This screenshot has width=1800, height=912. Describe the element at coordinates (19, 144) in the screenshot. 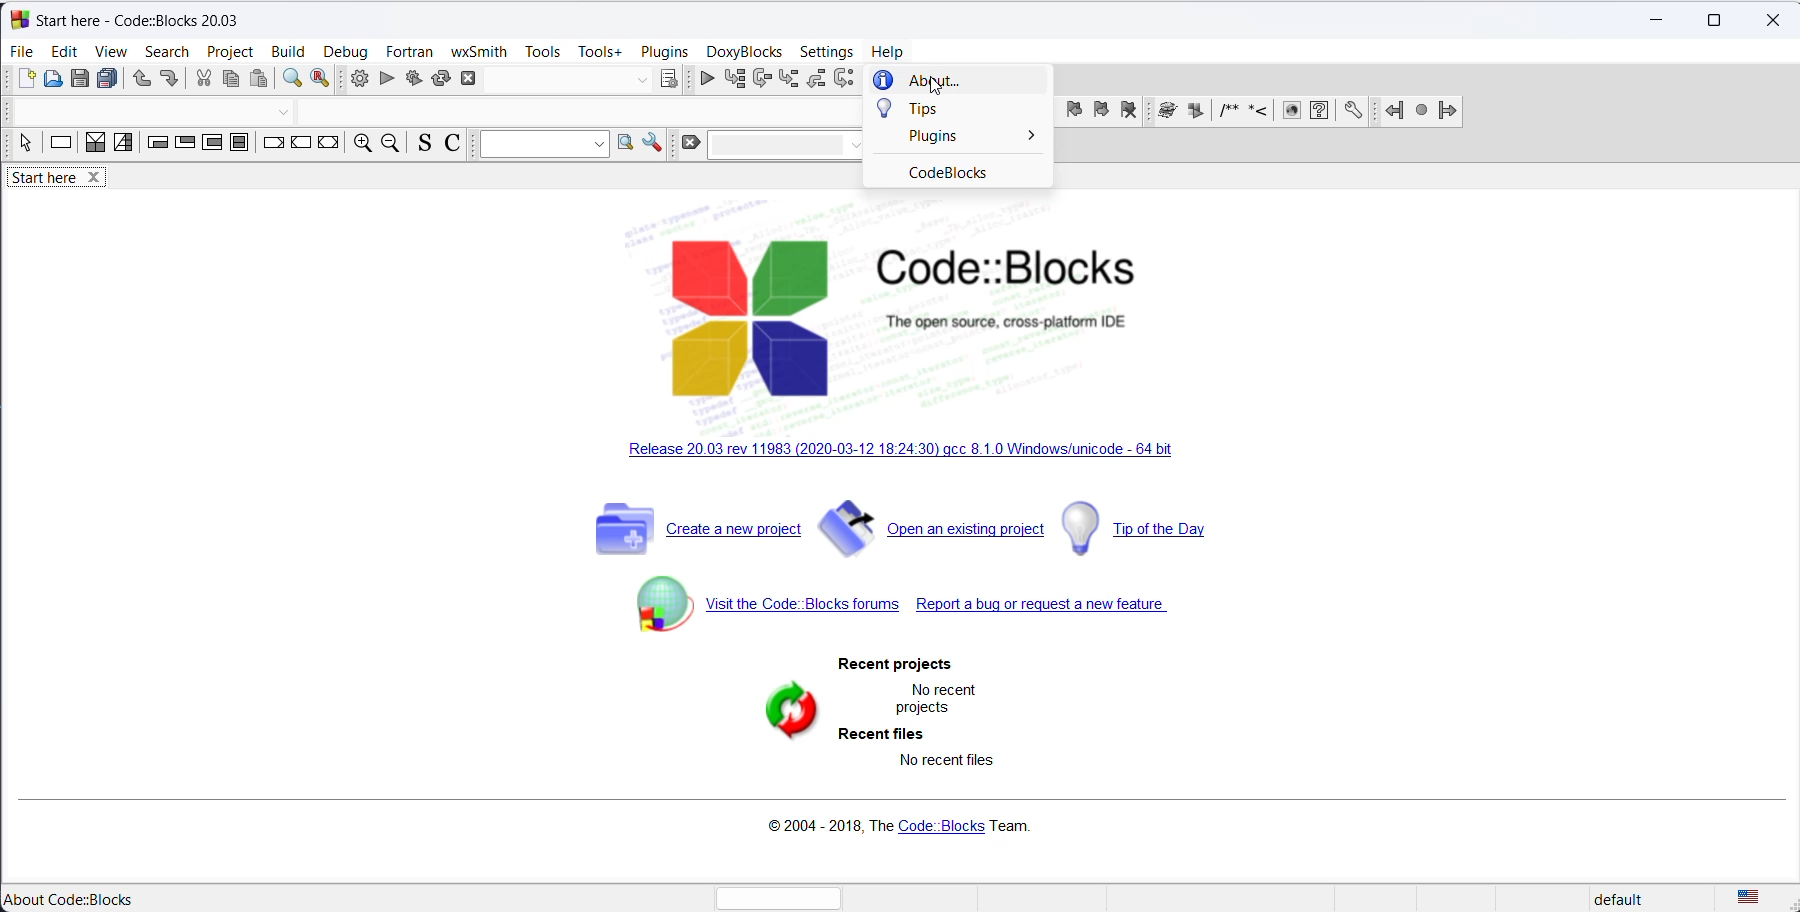

I see `select` at that location.